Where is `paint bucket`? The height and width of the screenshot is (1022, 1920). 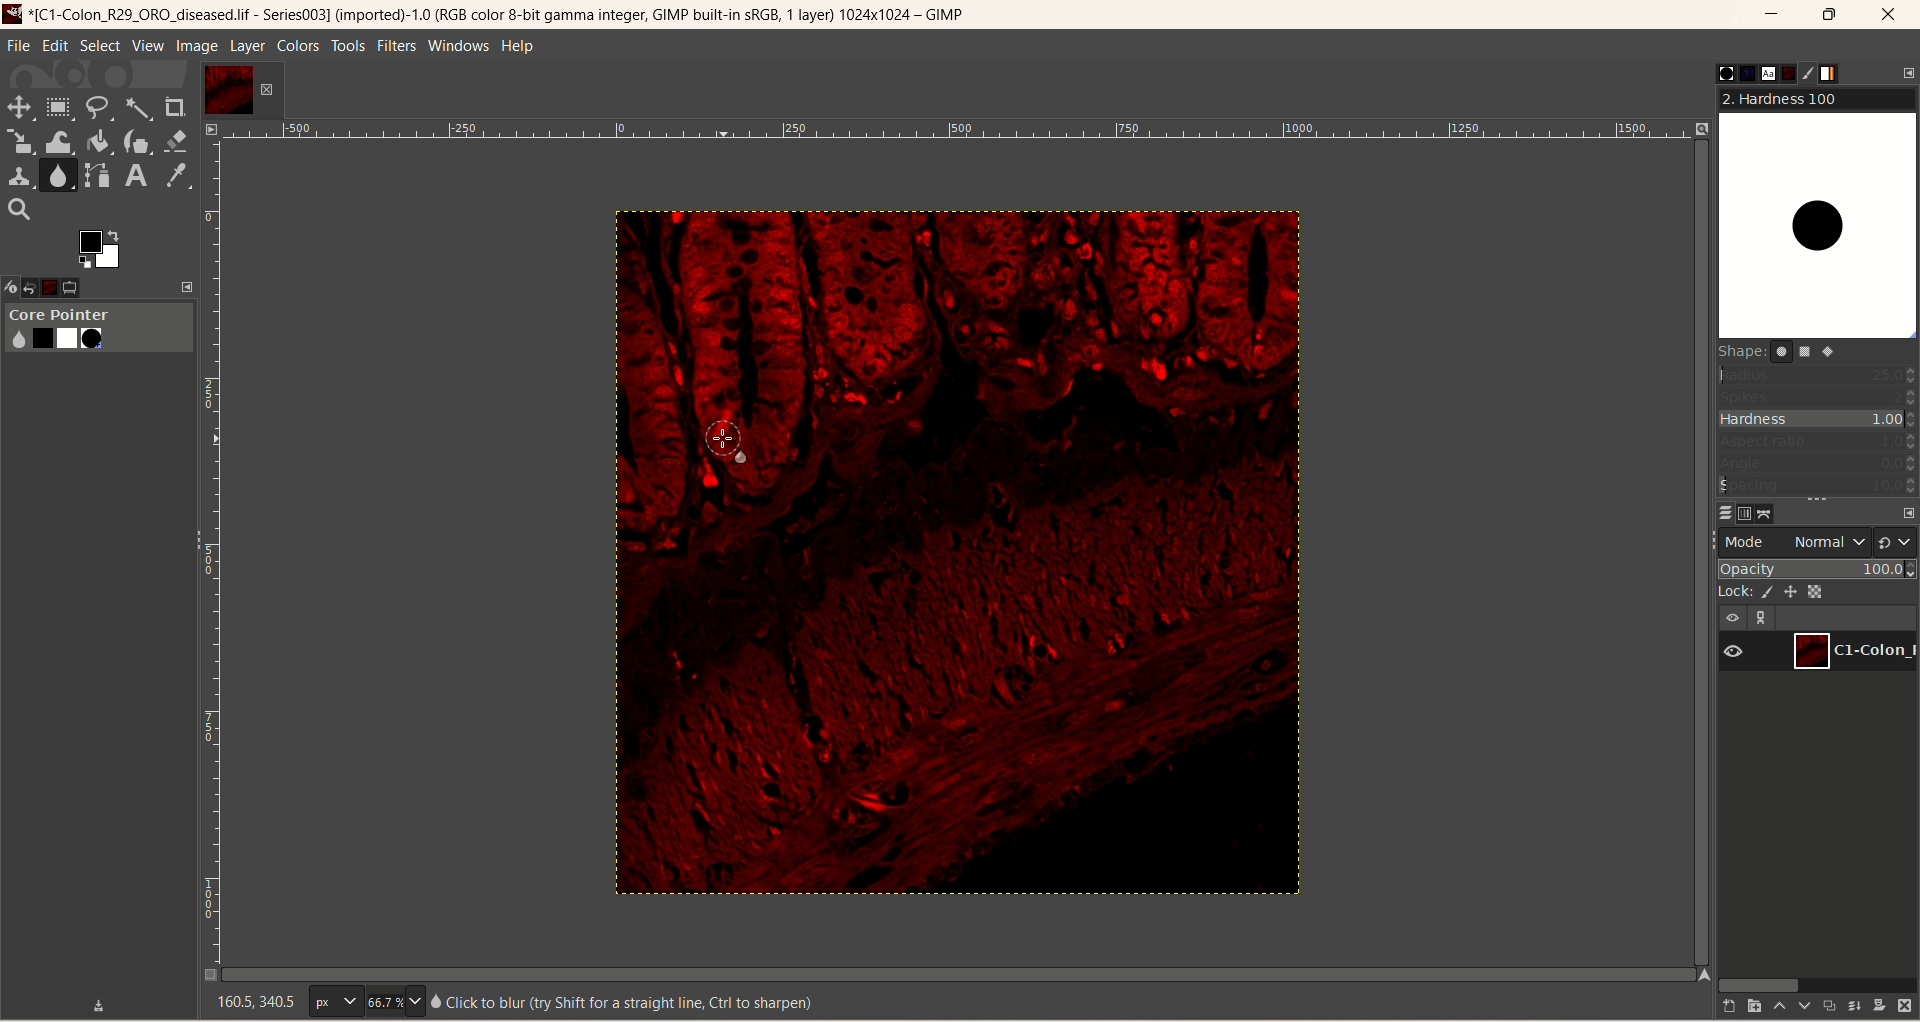
paint bucket is located at coordinates (100, 140).